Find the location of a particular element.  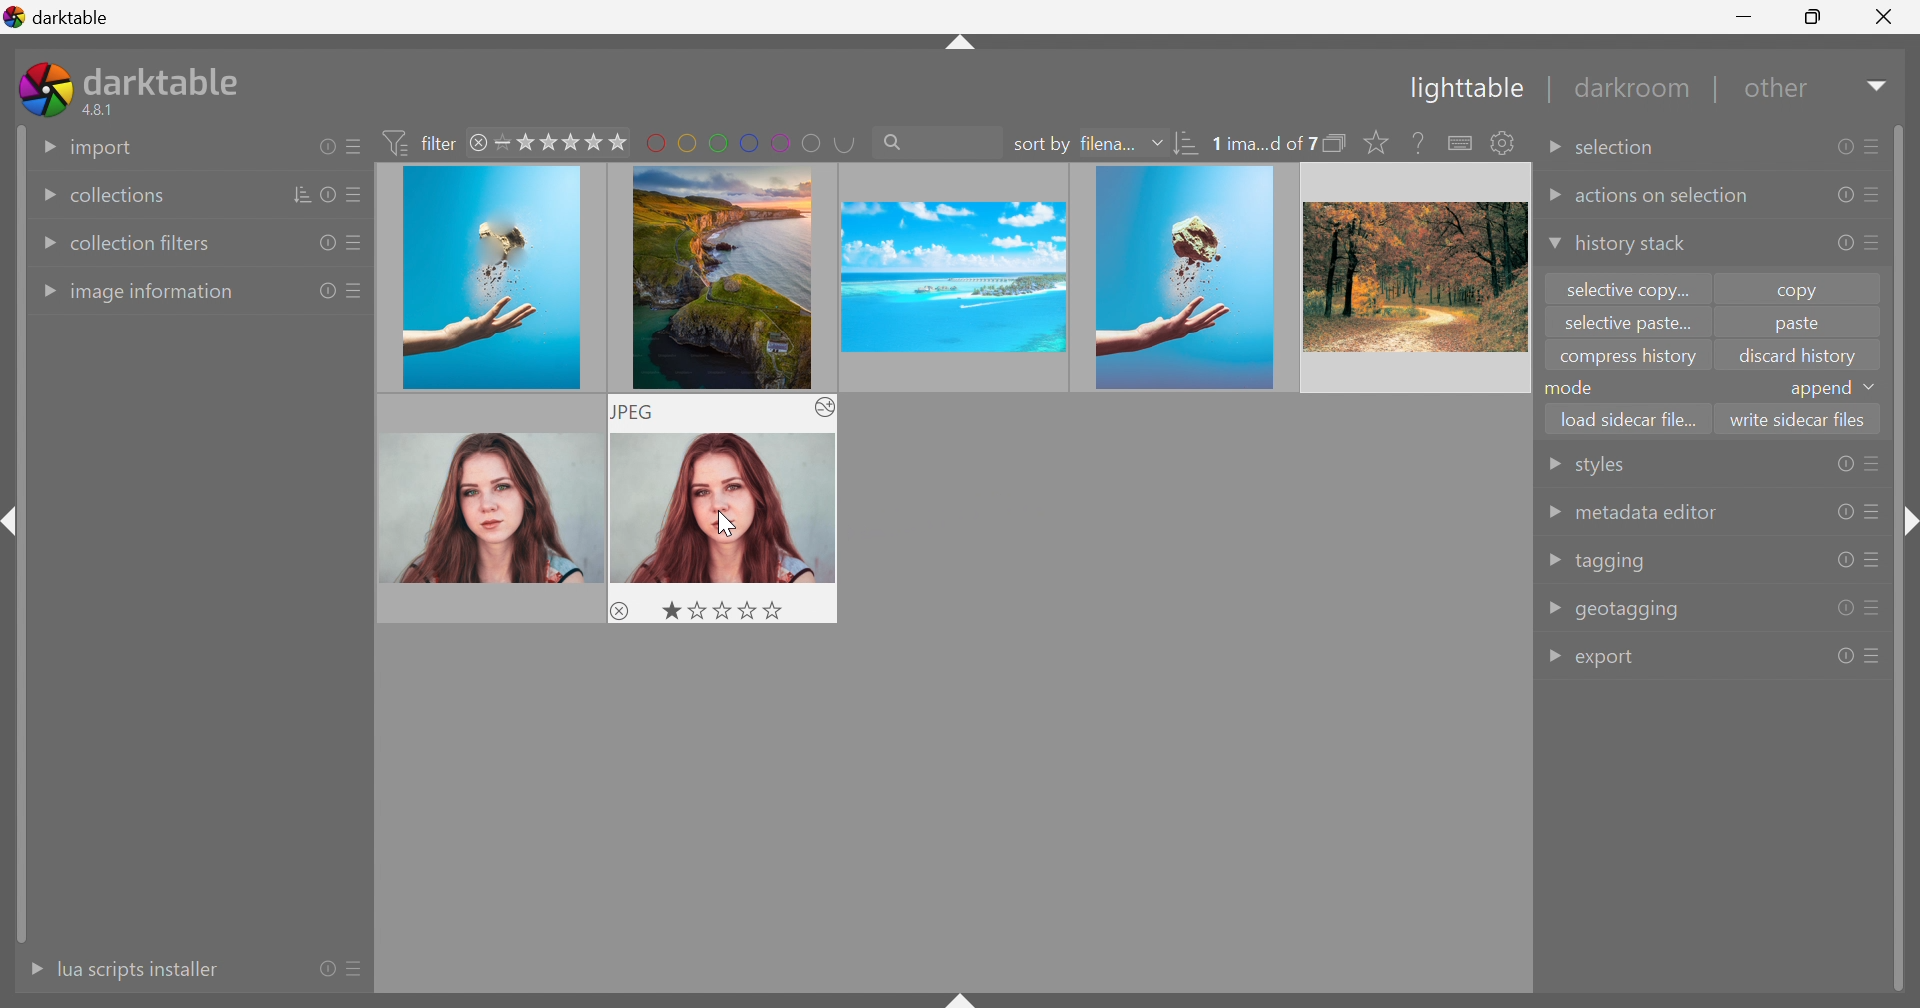

Drop Down is located at coordinates (45, 244).